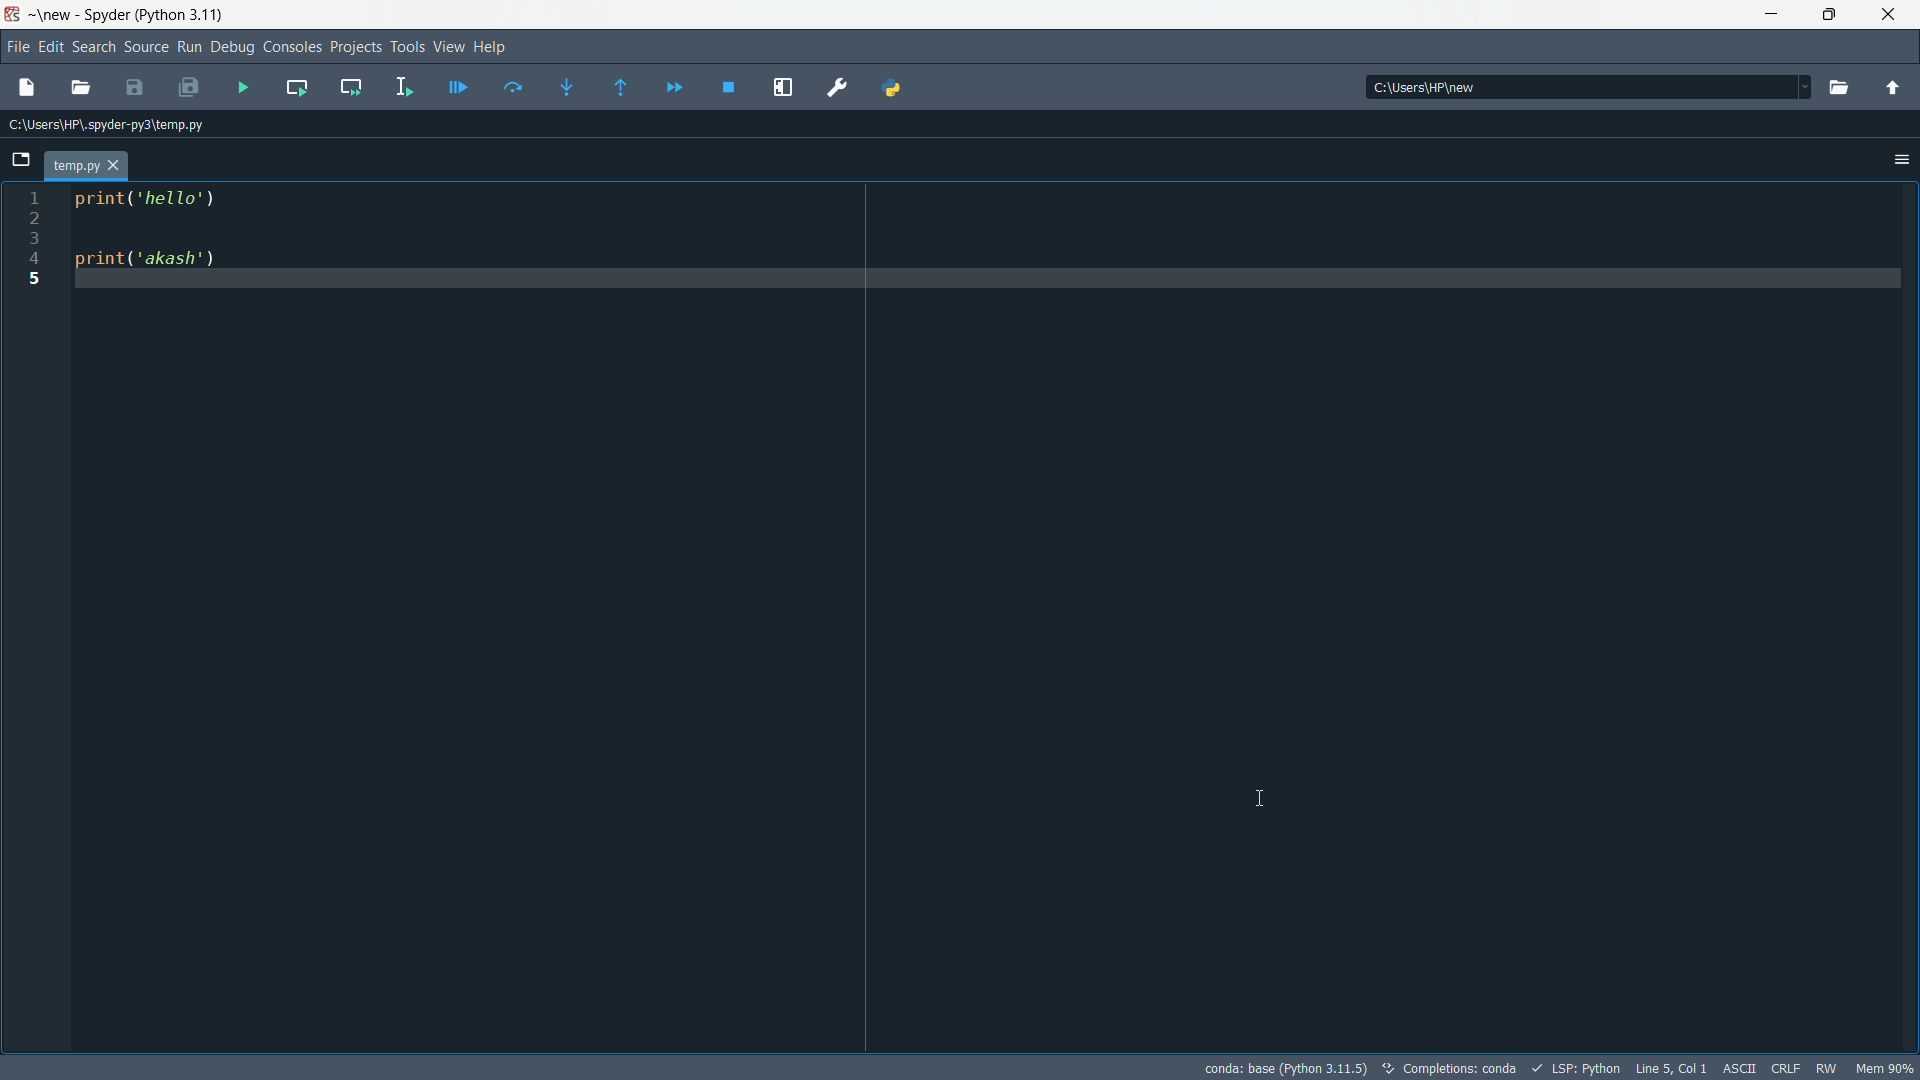 Image resolution: width=1920 pixels, height=1080 pixels. I want to click on , so click(1416, 87).